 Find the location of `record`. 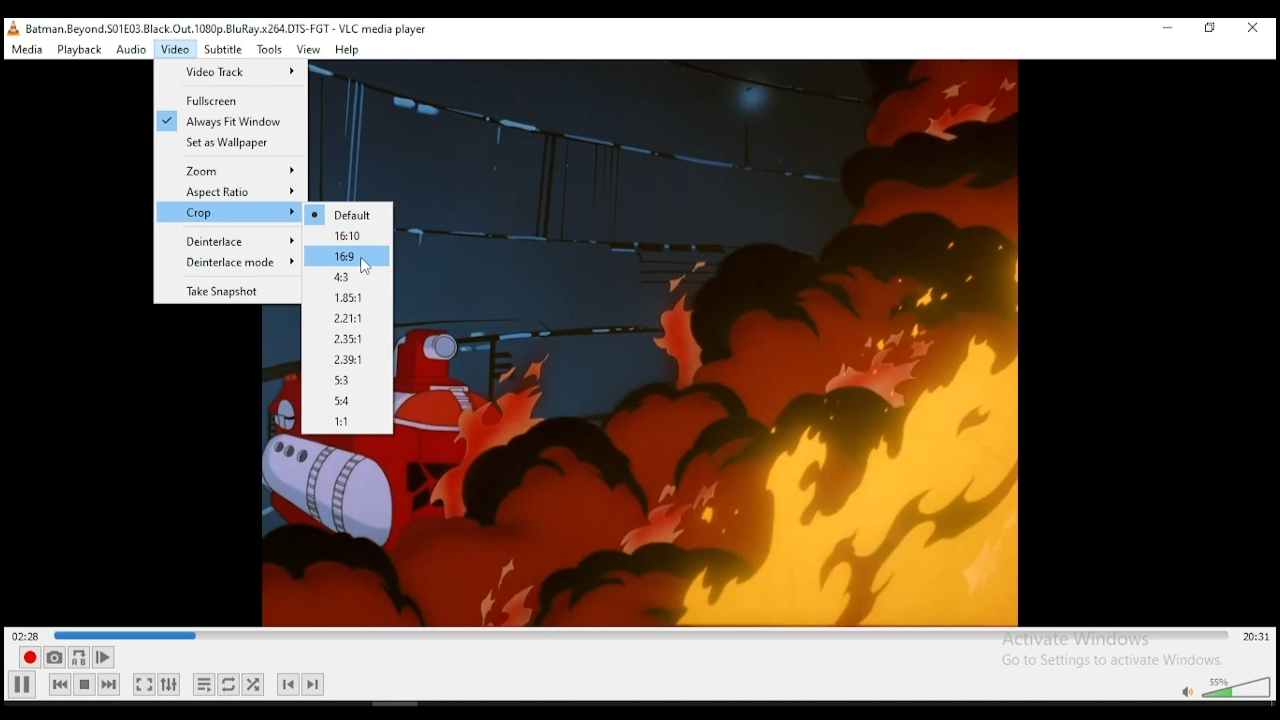

record is located at coordinates (28, 656).